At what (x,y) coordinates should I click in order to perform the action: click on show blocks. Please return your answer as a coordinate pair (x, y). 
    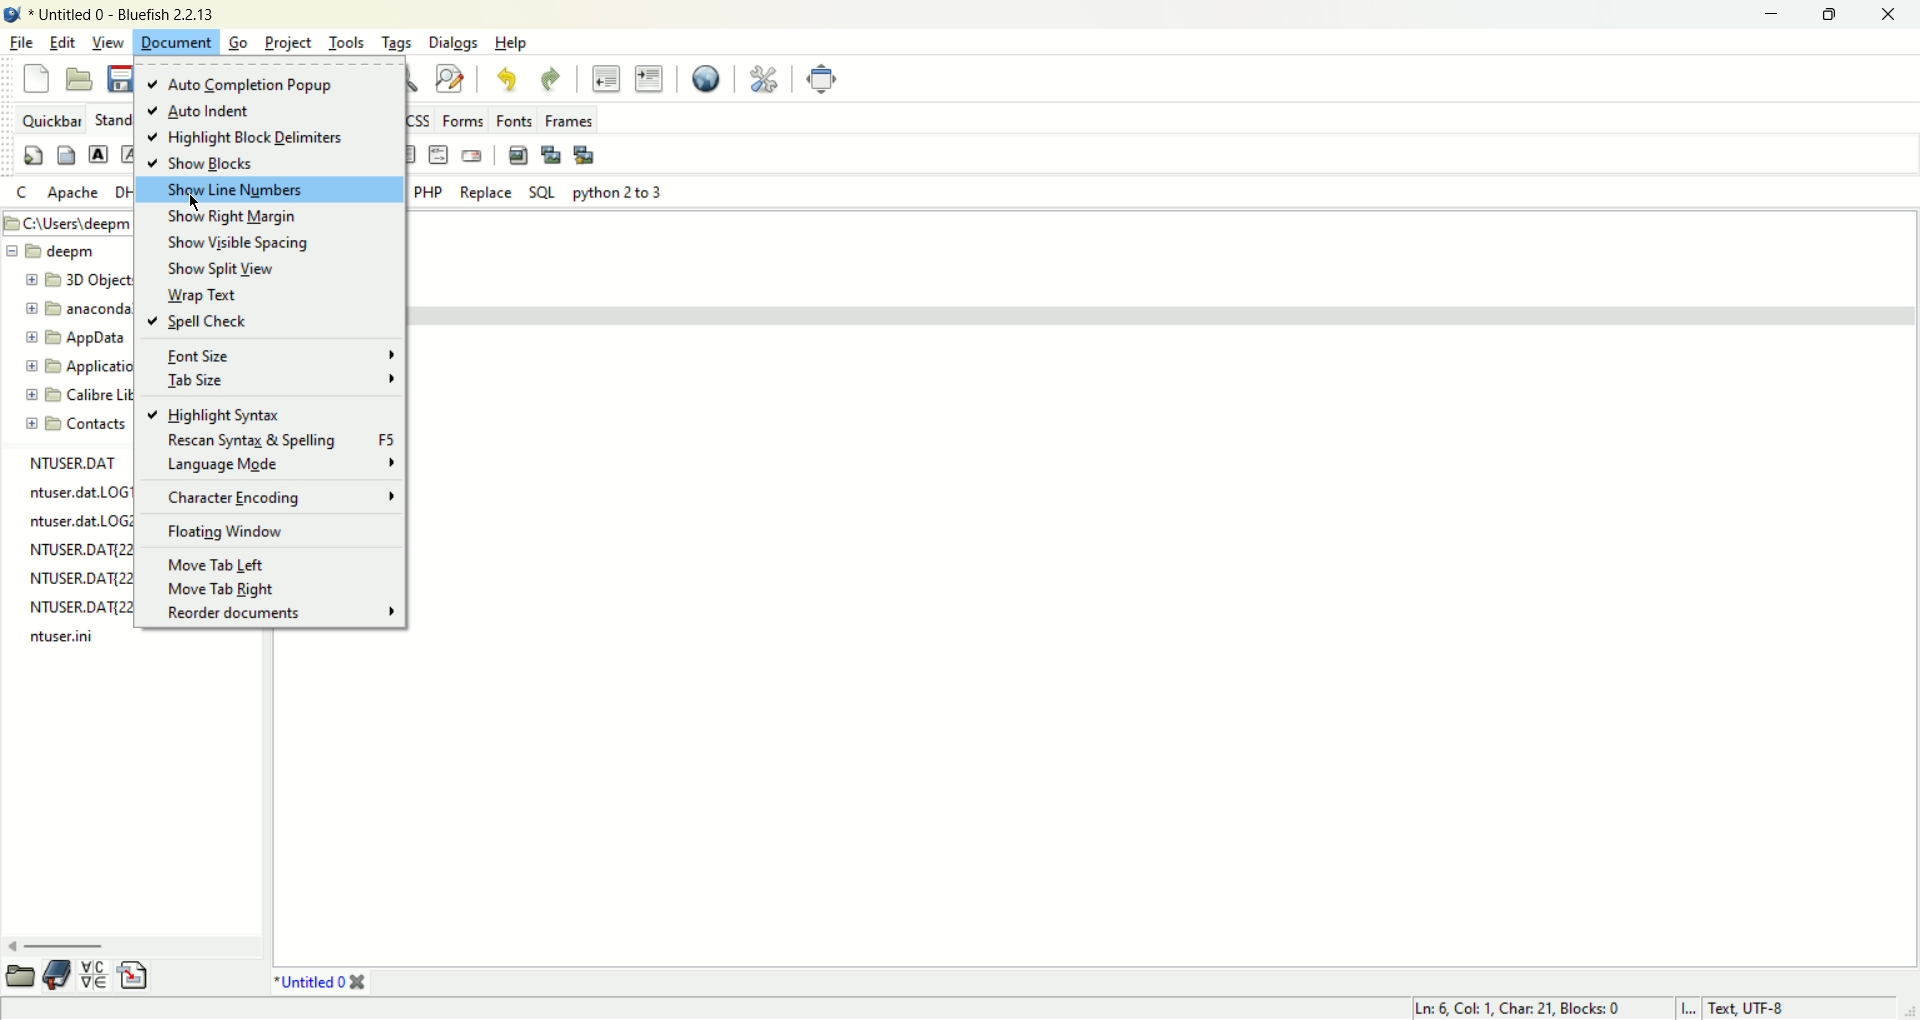
    Looking at the image, I should click on (197, 162).